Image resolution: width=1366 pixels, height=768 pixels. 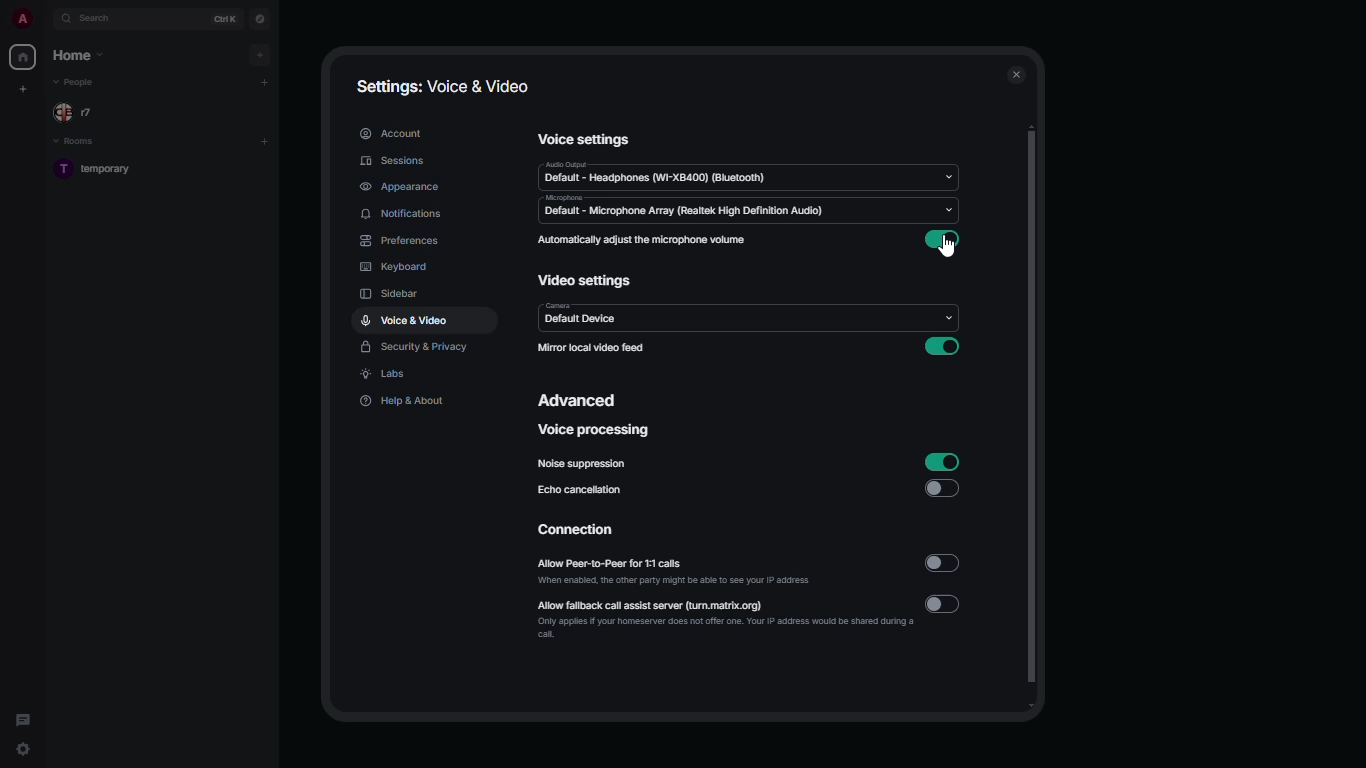 I want to click on echo cancellation, so click(x=579, y=492).